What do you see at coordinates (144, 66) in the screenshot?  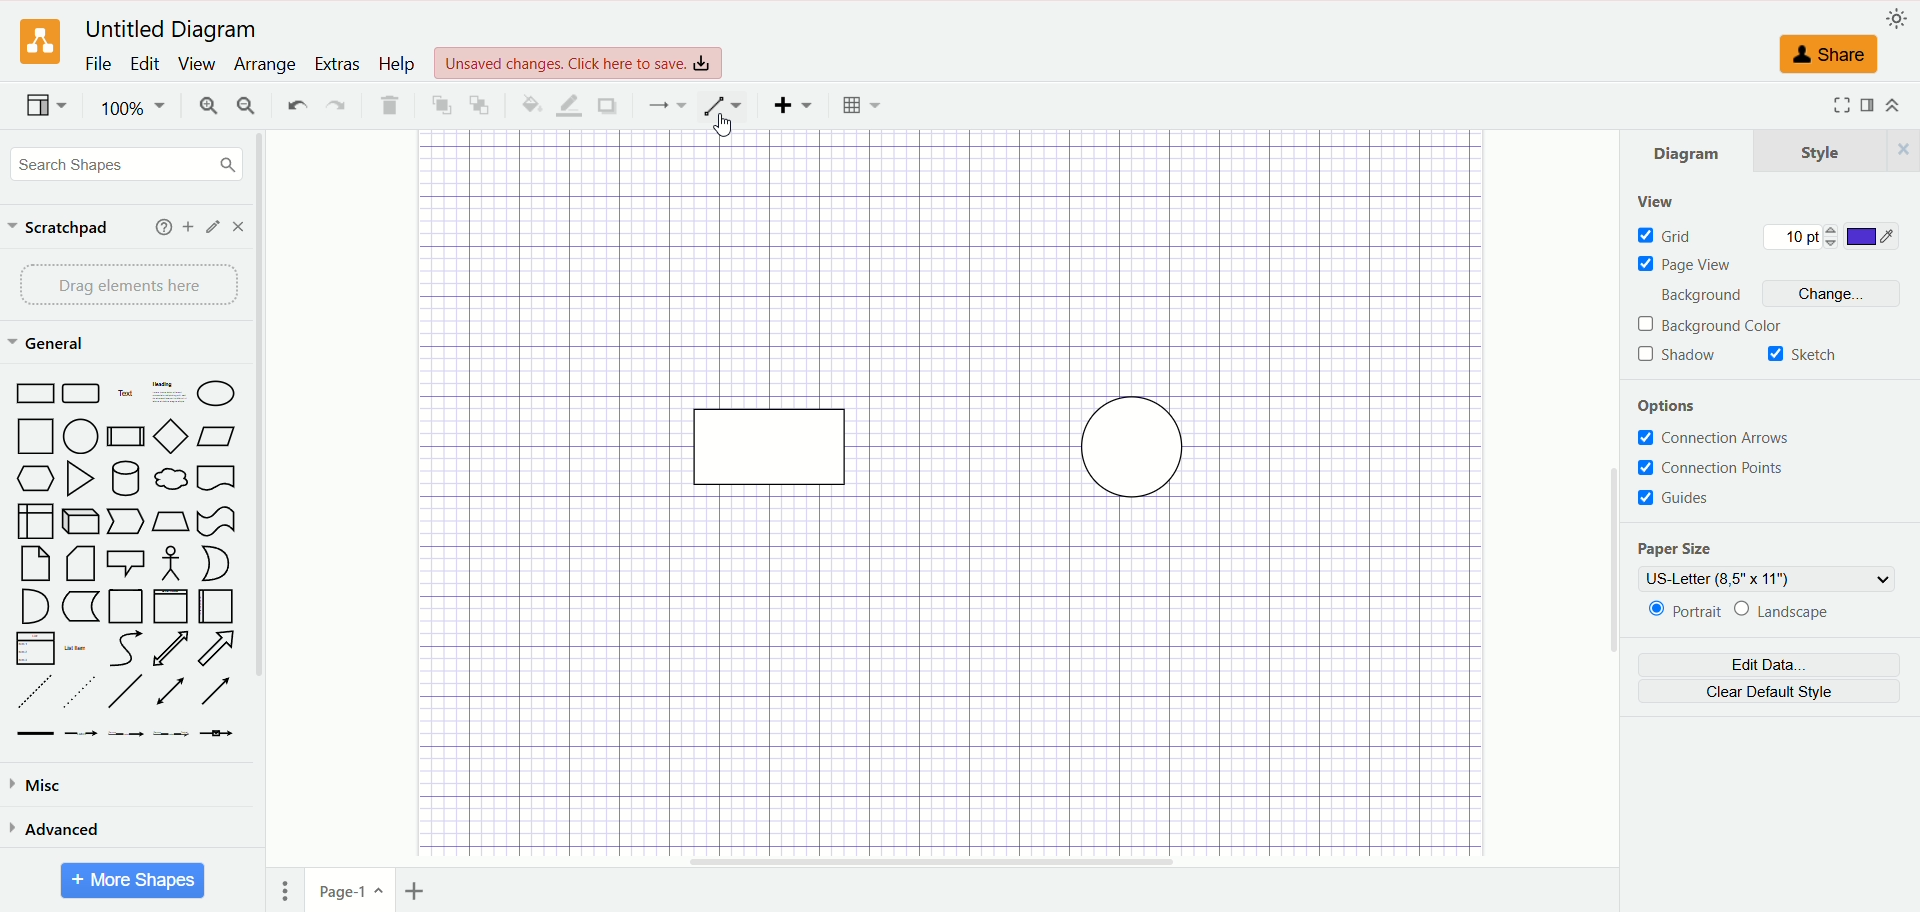 I see `edit` at bounding box center [144, 66].